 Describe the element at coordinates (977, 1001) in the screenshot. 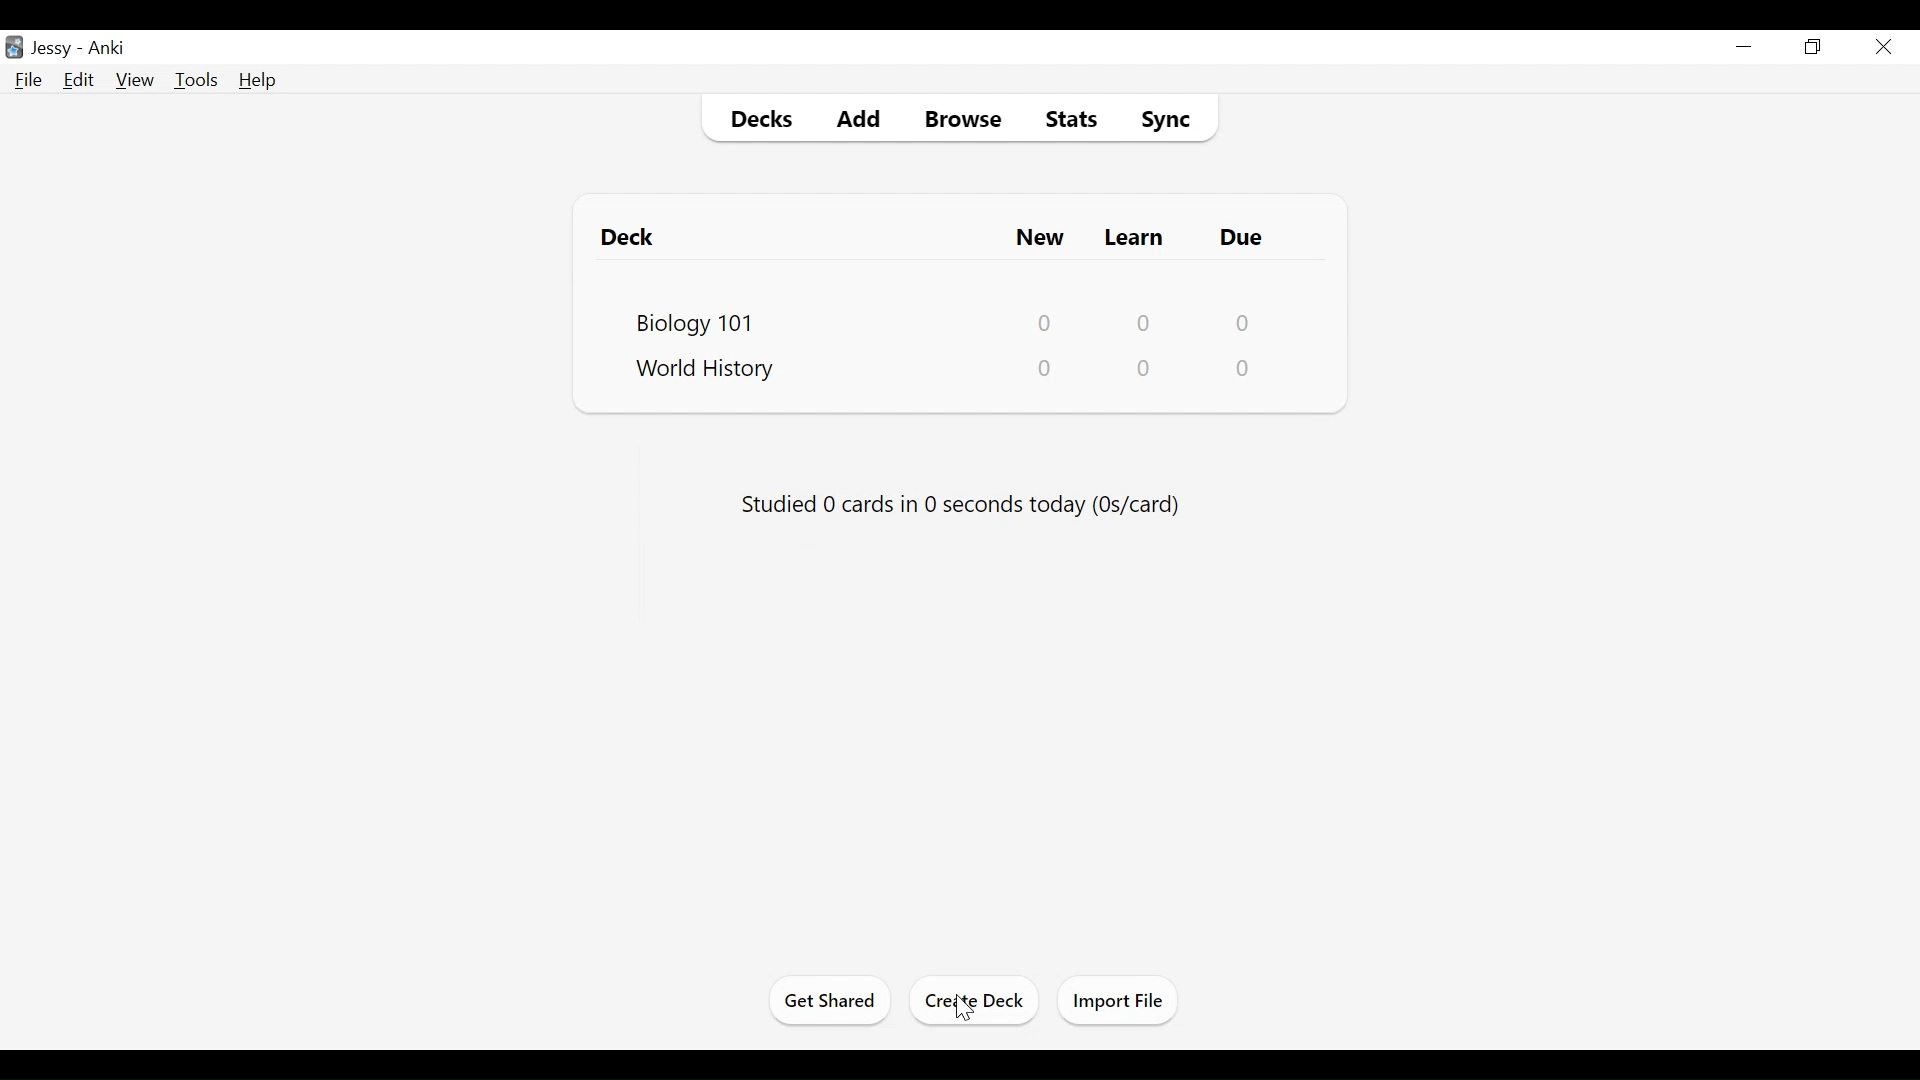

I see `Create Deck` at that location.